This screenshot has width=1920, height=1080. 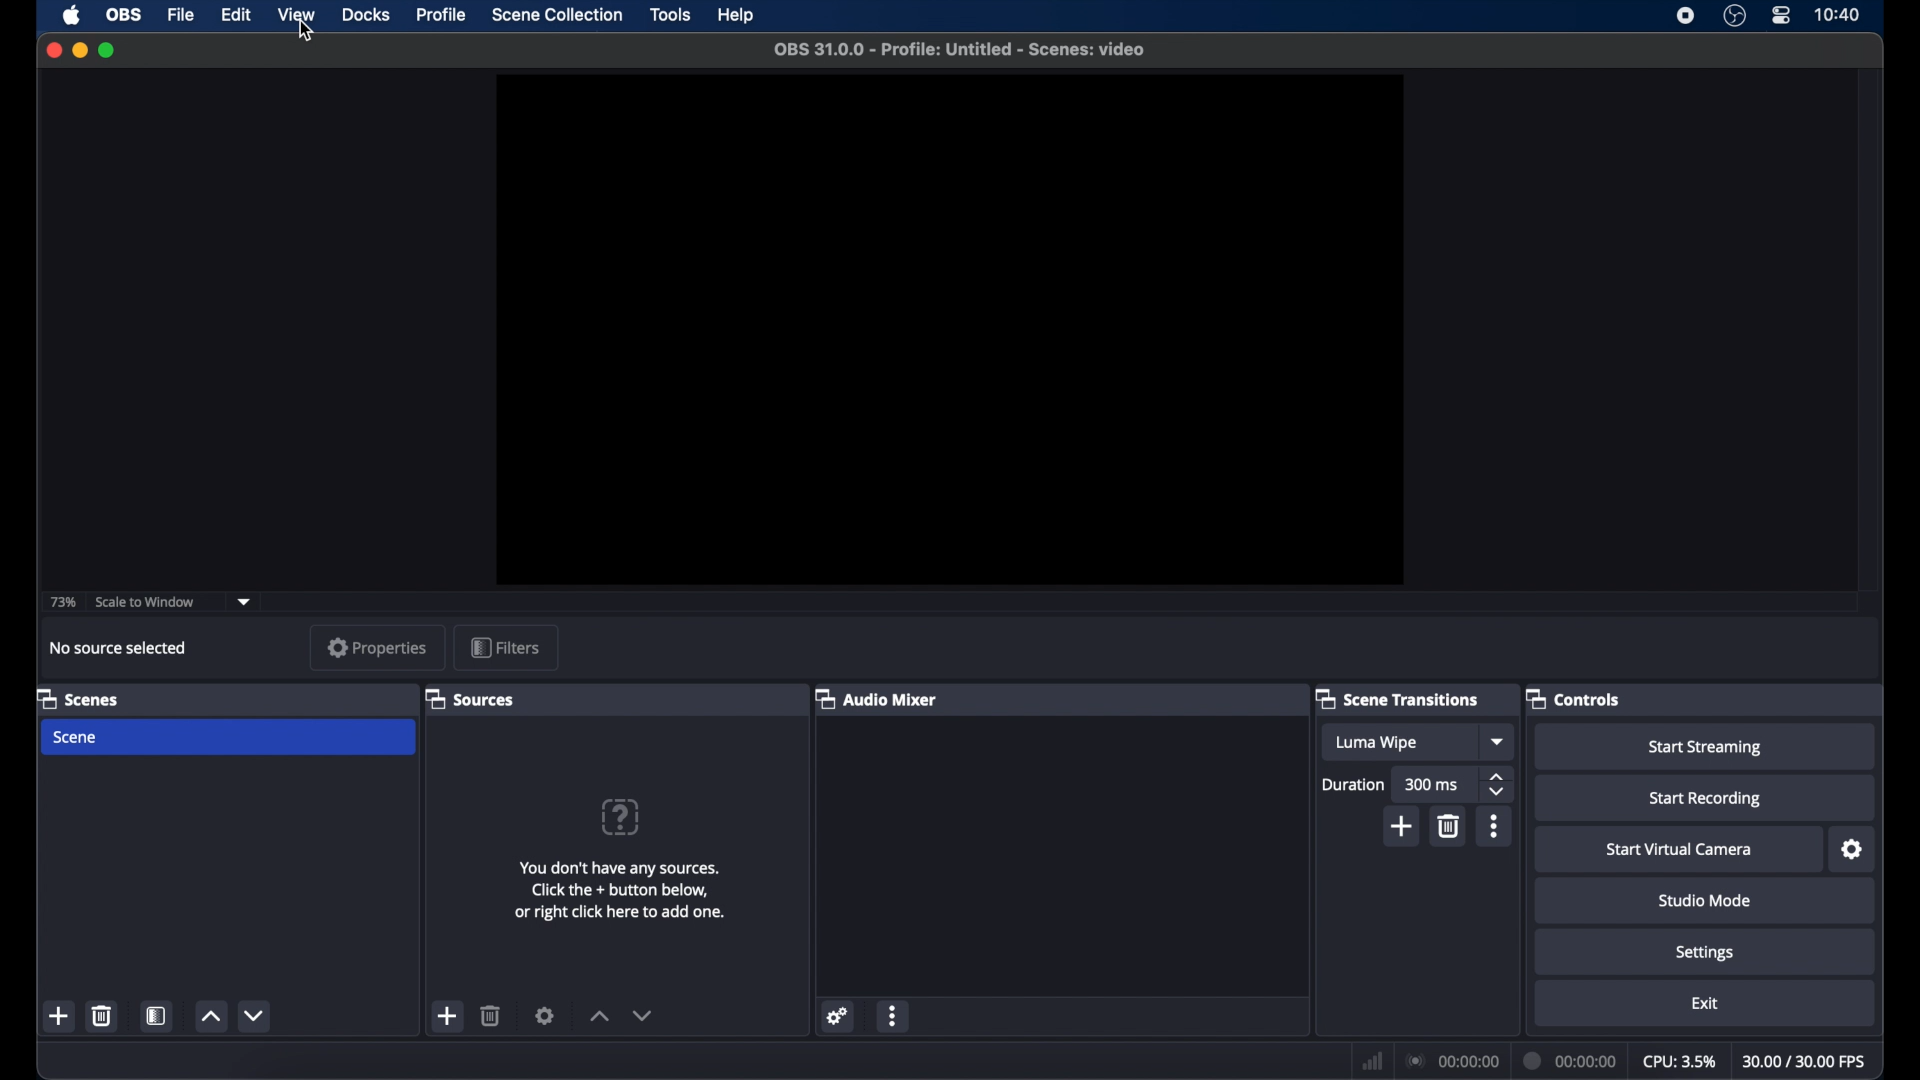 What do you see at coordinates (1705, 745) in the screenshot?
I see `start streaming` at bounding box center [1705, 745].